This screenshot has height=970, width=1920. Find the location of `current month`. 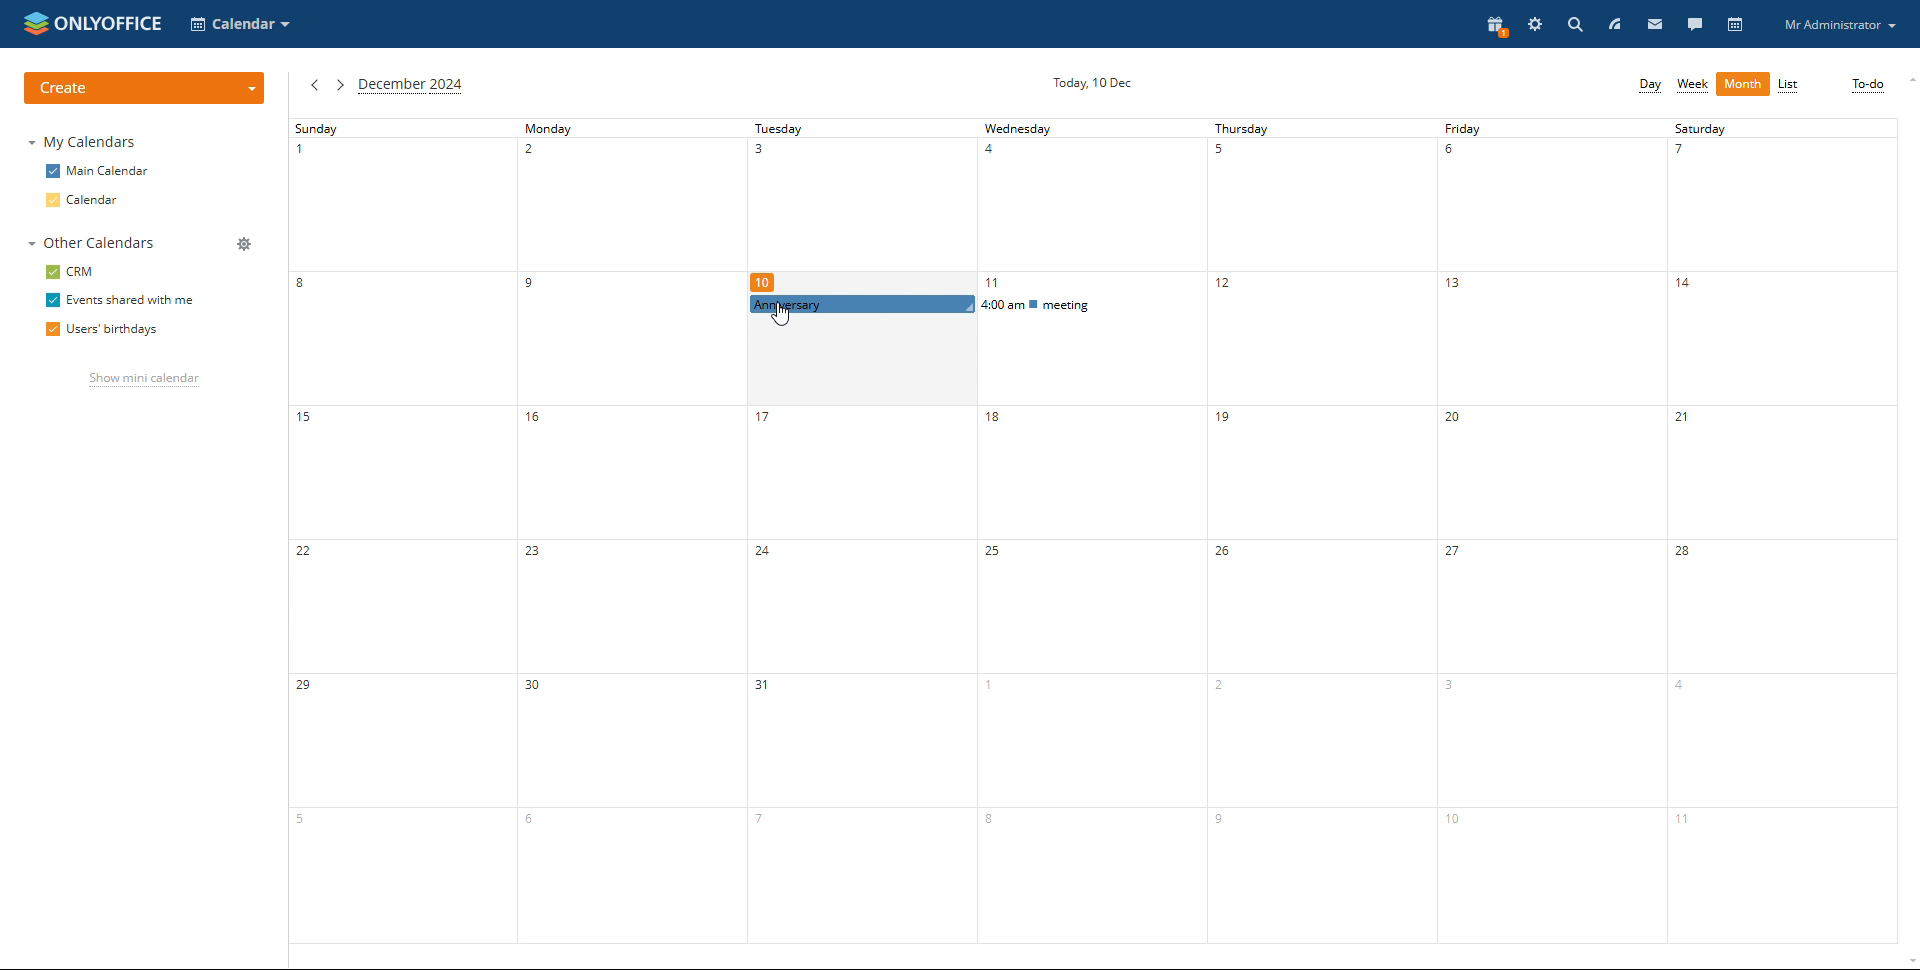

current month is located at coordinates (411, 86).